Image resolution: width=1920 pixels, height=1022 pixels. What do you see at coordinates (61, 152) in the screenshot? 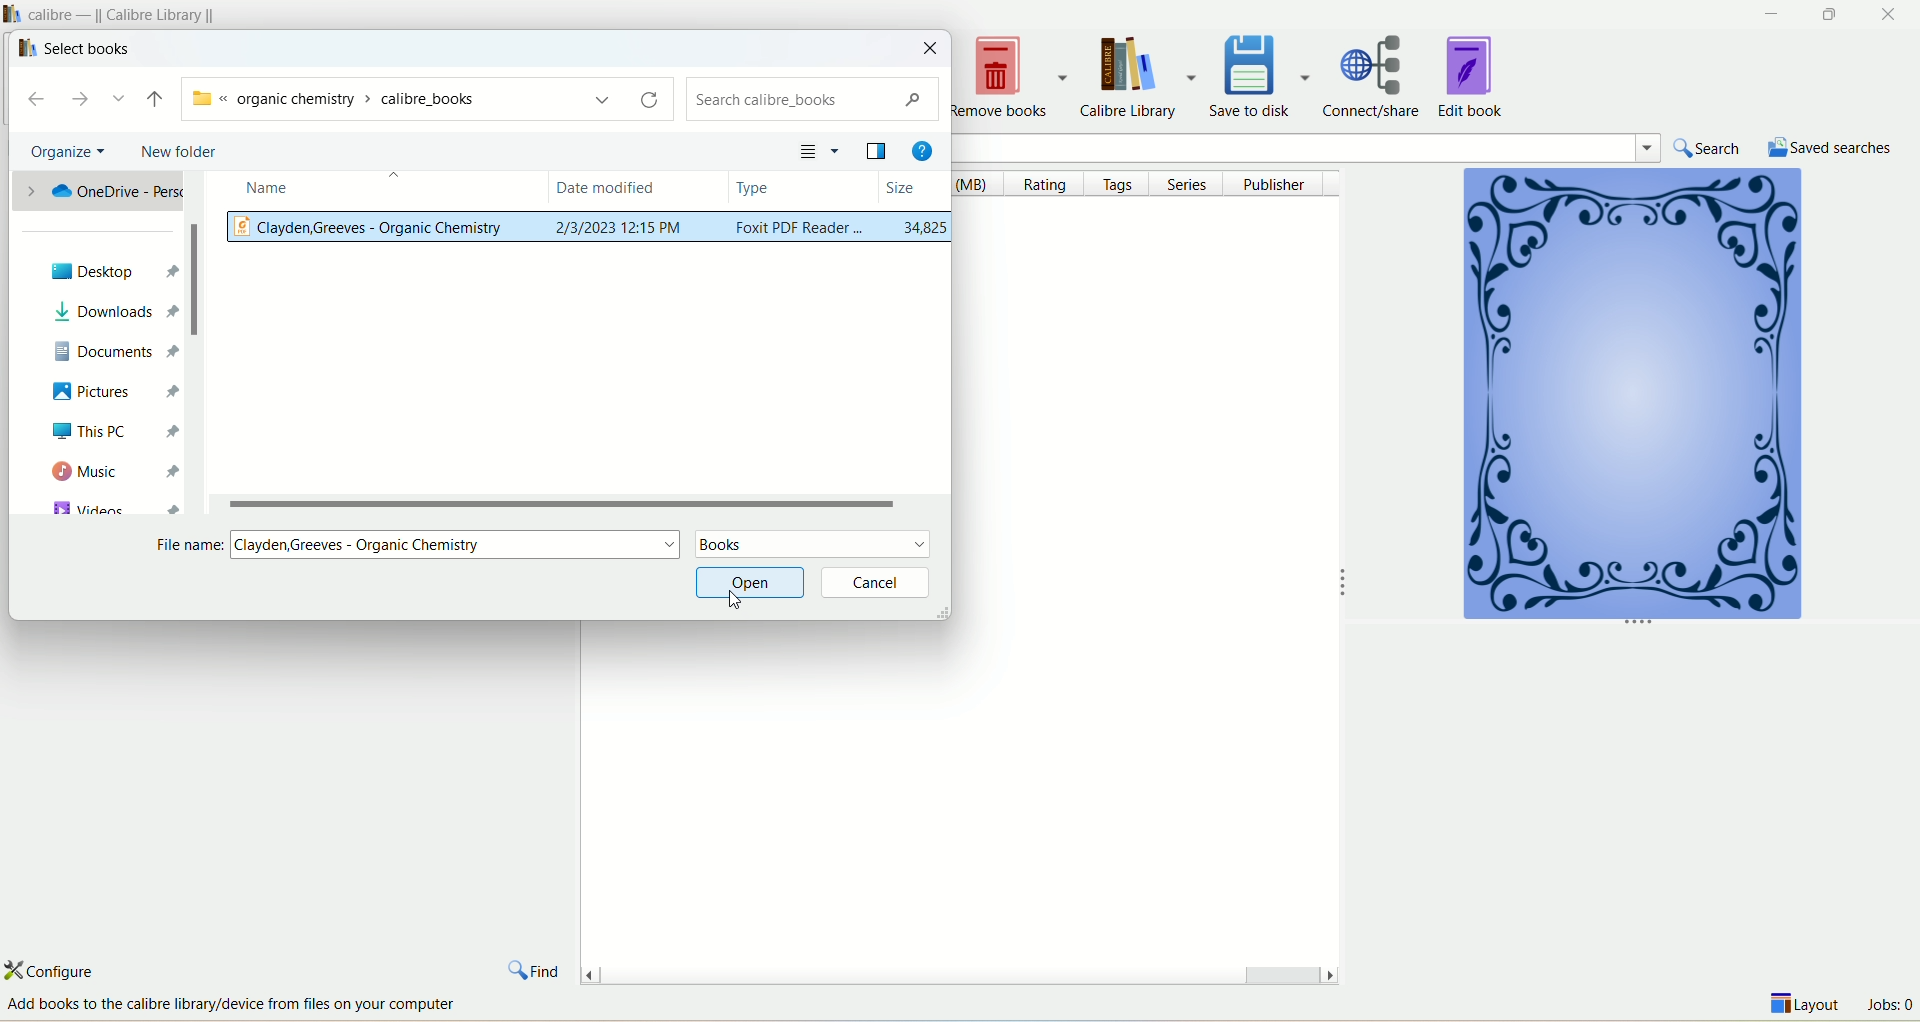
I see `organize` at bounding box center [61, 152].